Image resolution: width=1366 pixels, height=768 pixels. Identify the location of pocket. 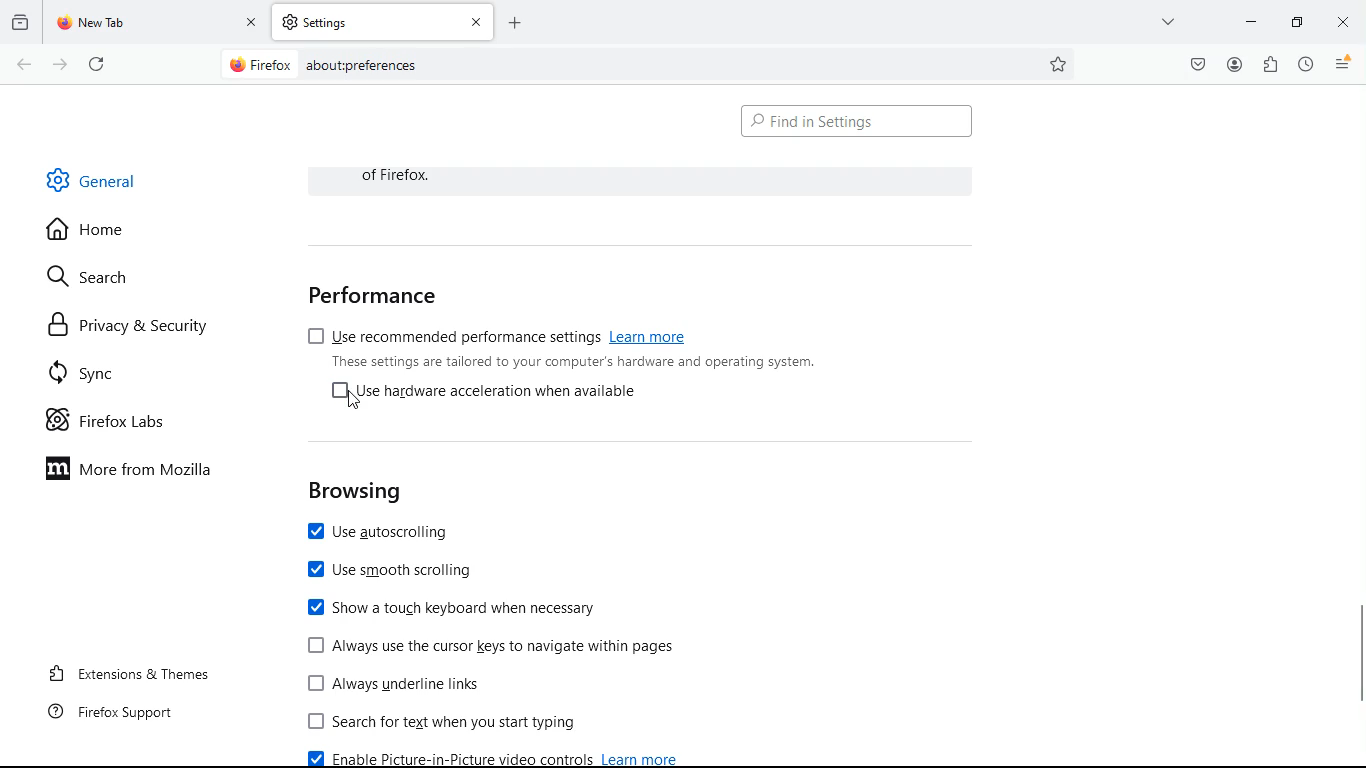
(1194, 65).